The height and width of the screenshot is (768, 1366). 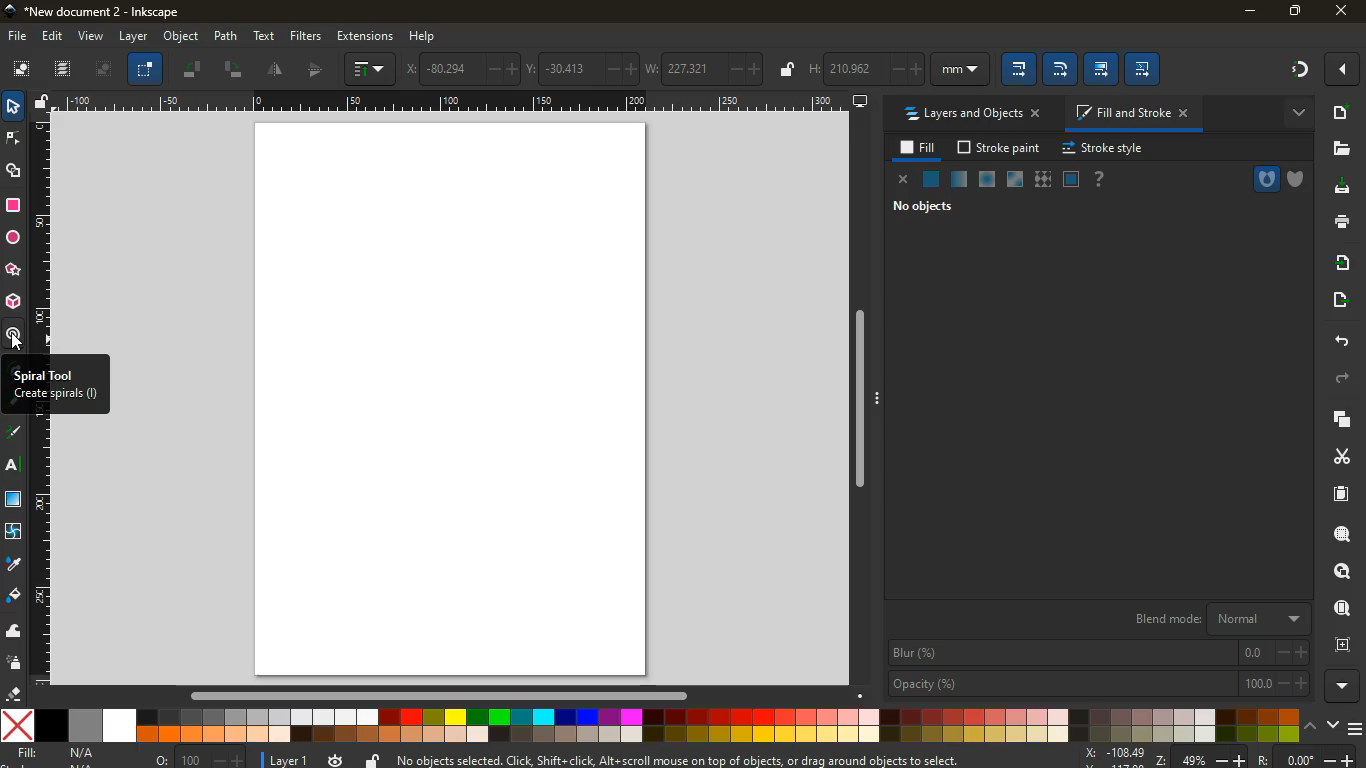 What do you see at coordinates (1333, 457) in the screenshot?
I see `cut` at bounding box center [1333, 457].